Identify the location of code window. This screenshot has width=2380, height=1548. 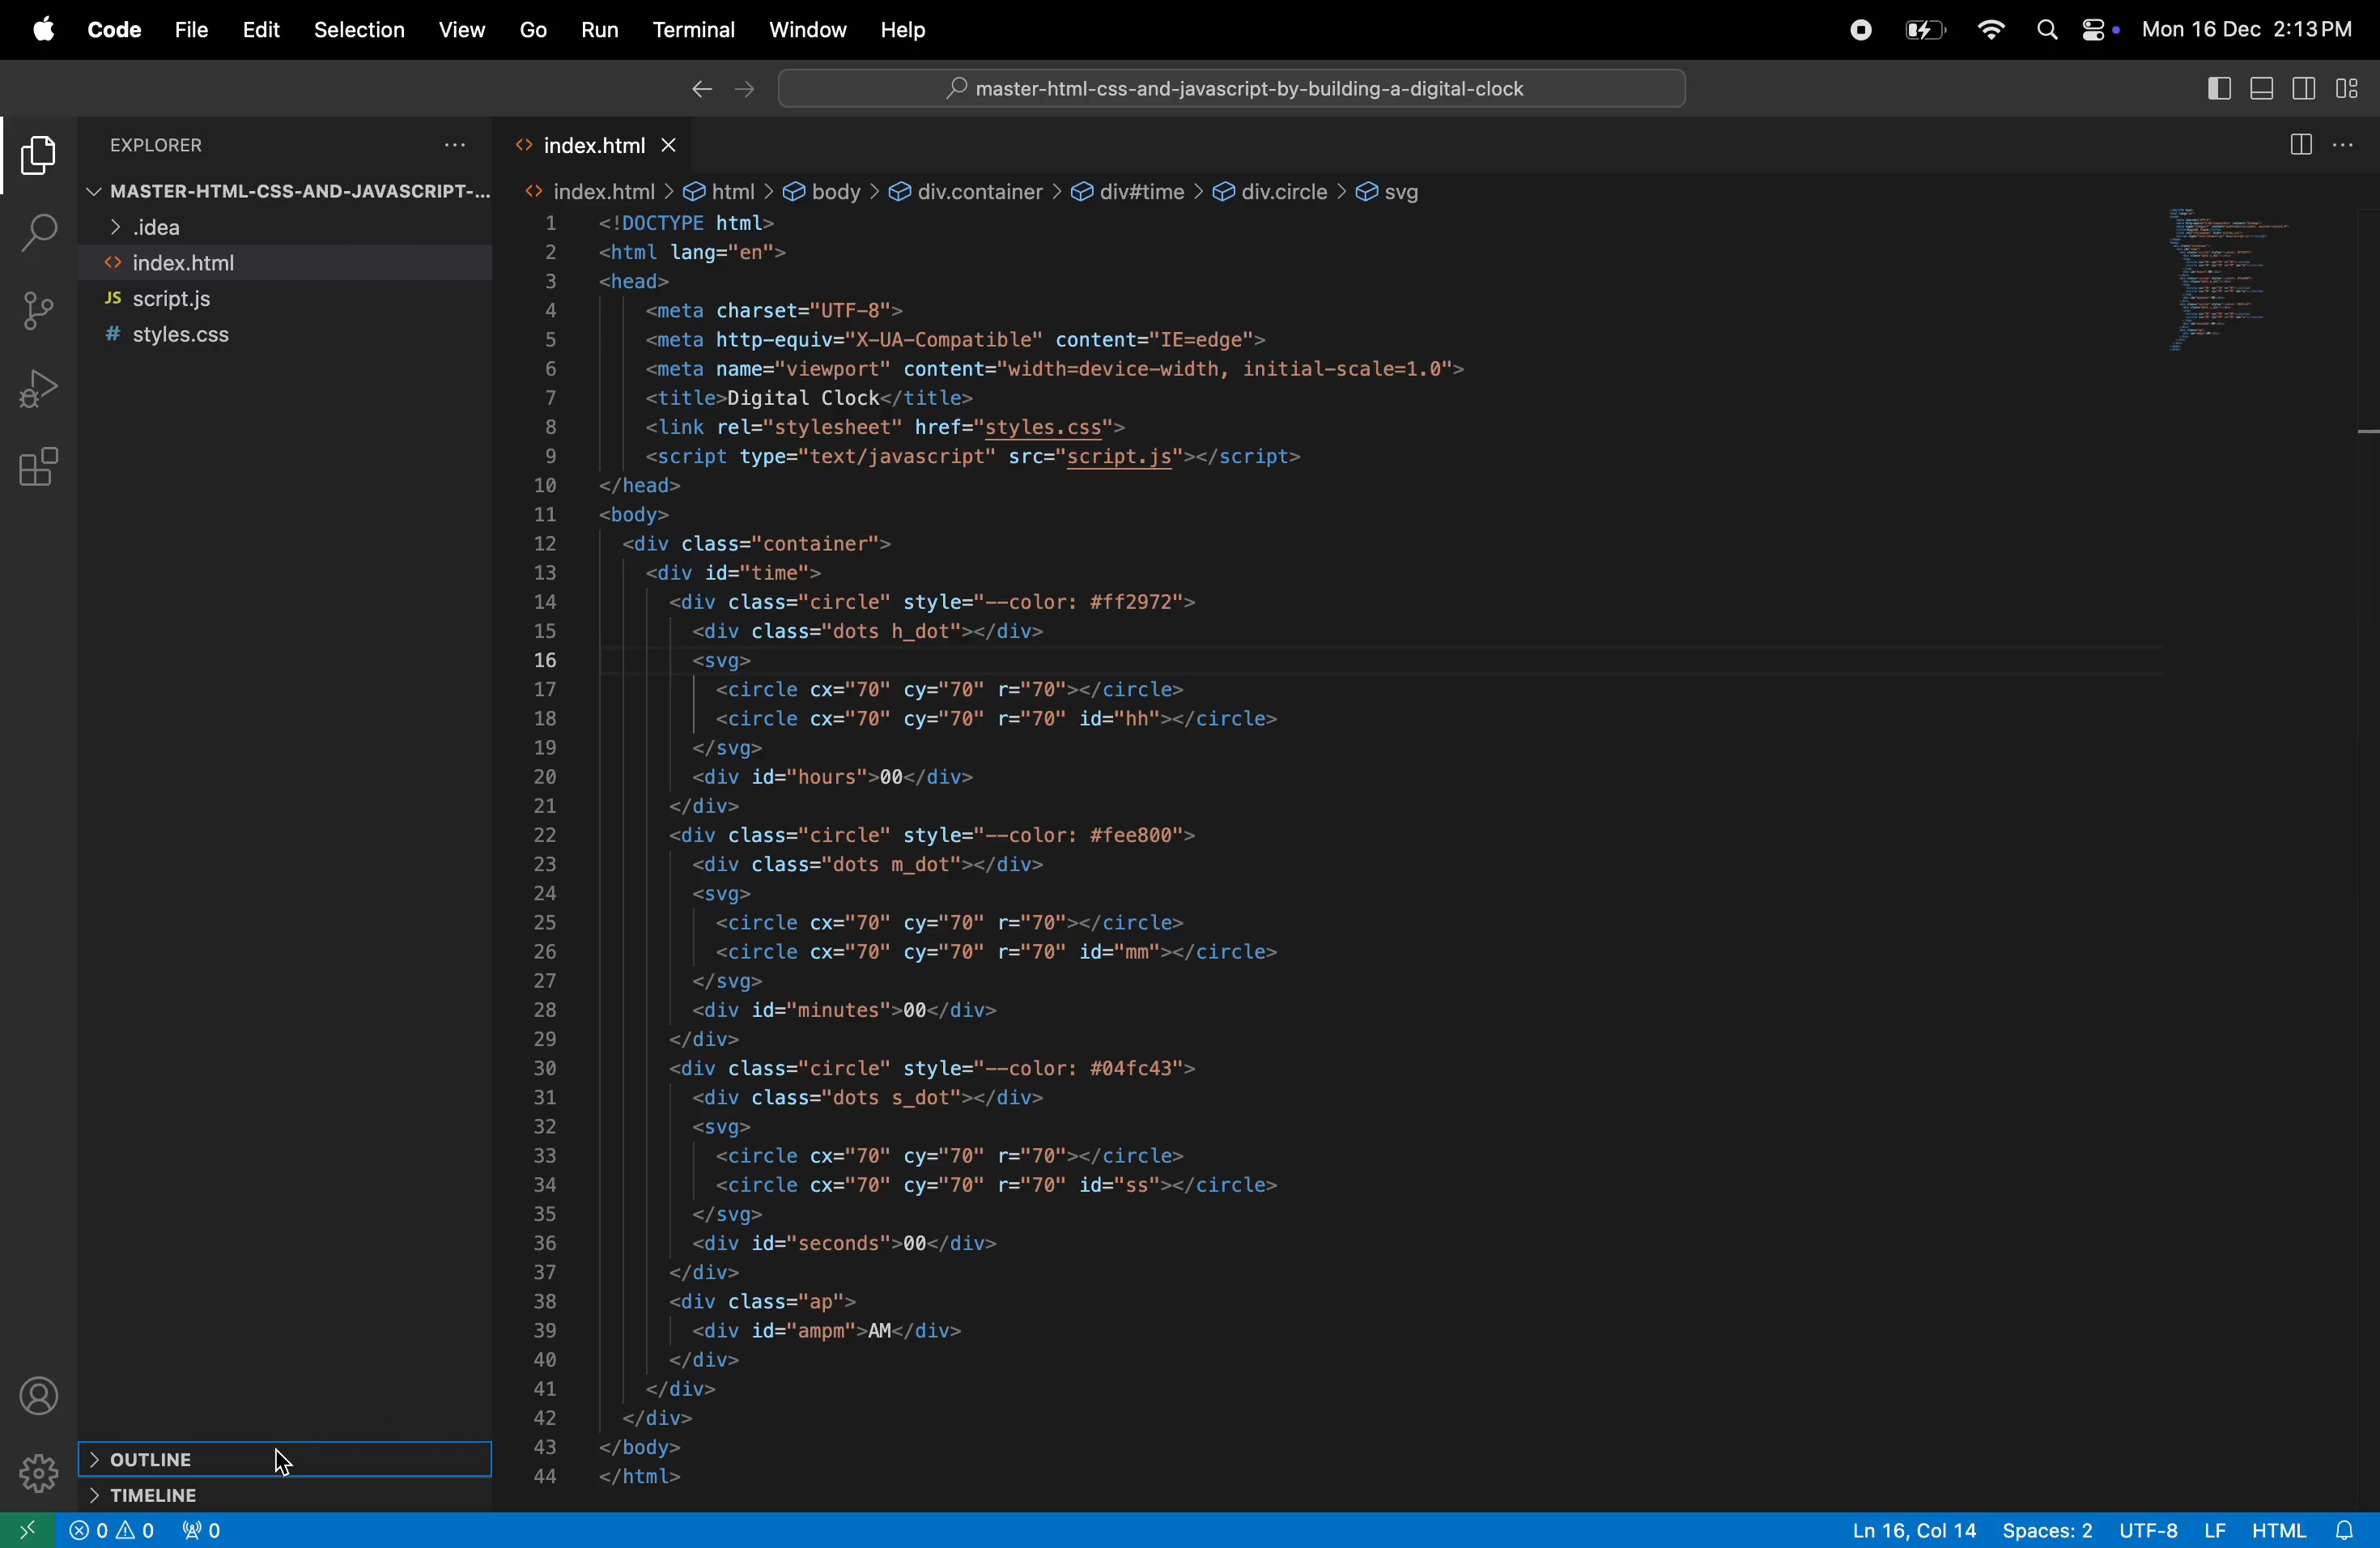
(2236, 274).